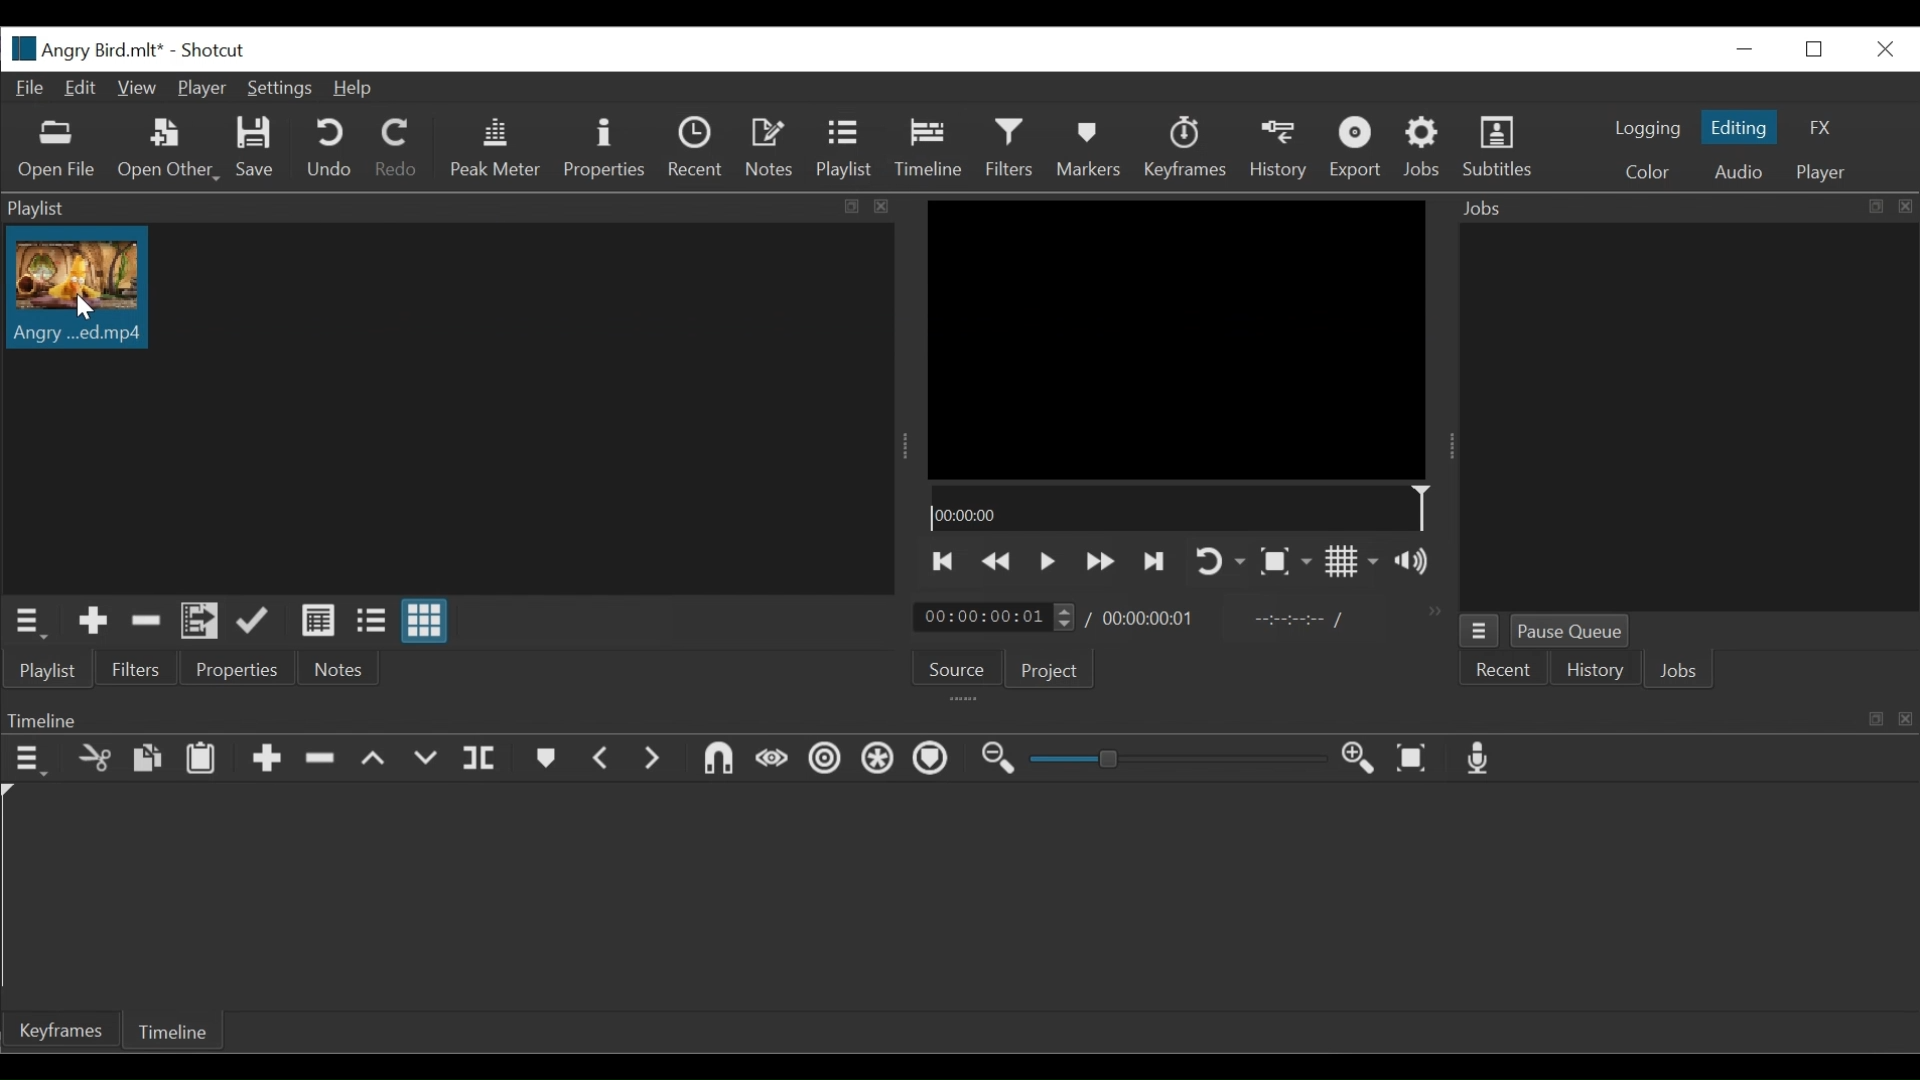  I want to click on Shotcut, so click(214, 51).